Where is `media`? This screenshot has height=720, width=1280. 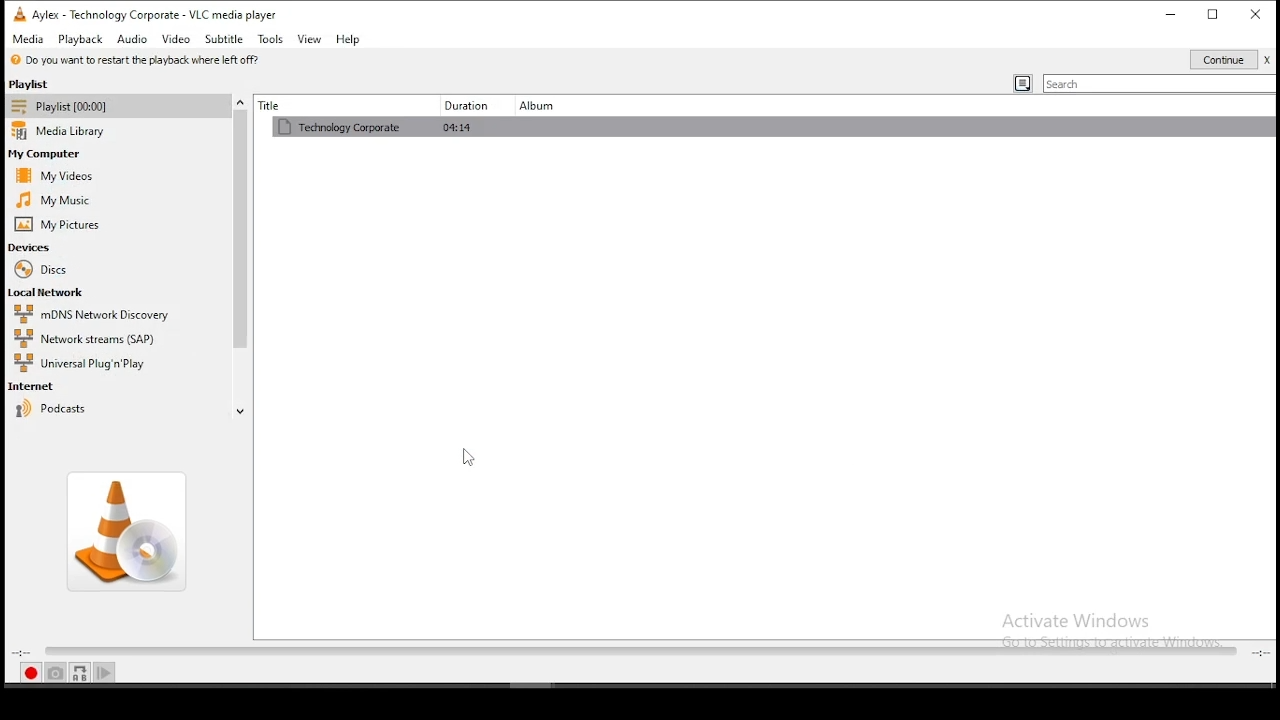 media is located at coordinates (26, 39).